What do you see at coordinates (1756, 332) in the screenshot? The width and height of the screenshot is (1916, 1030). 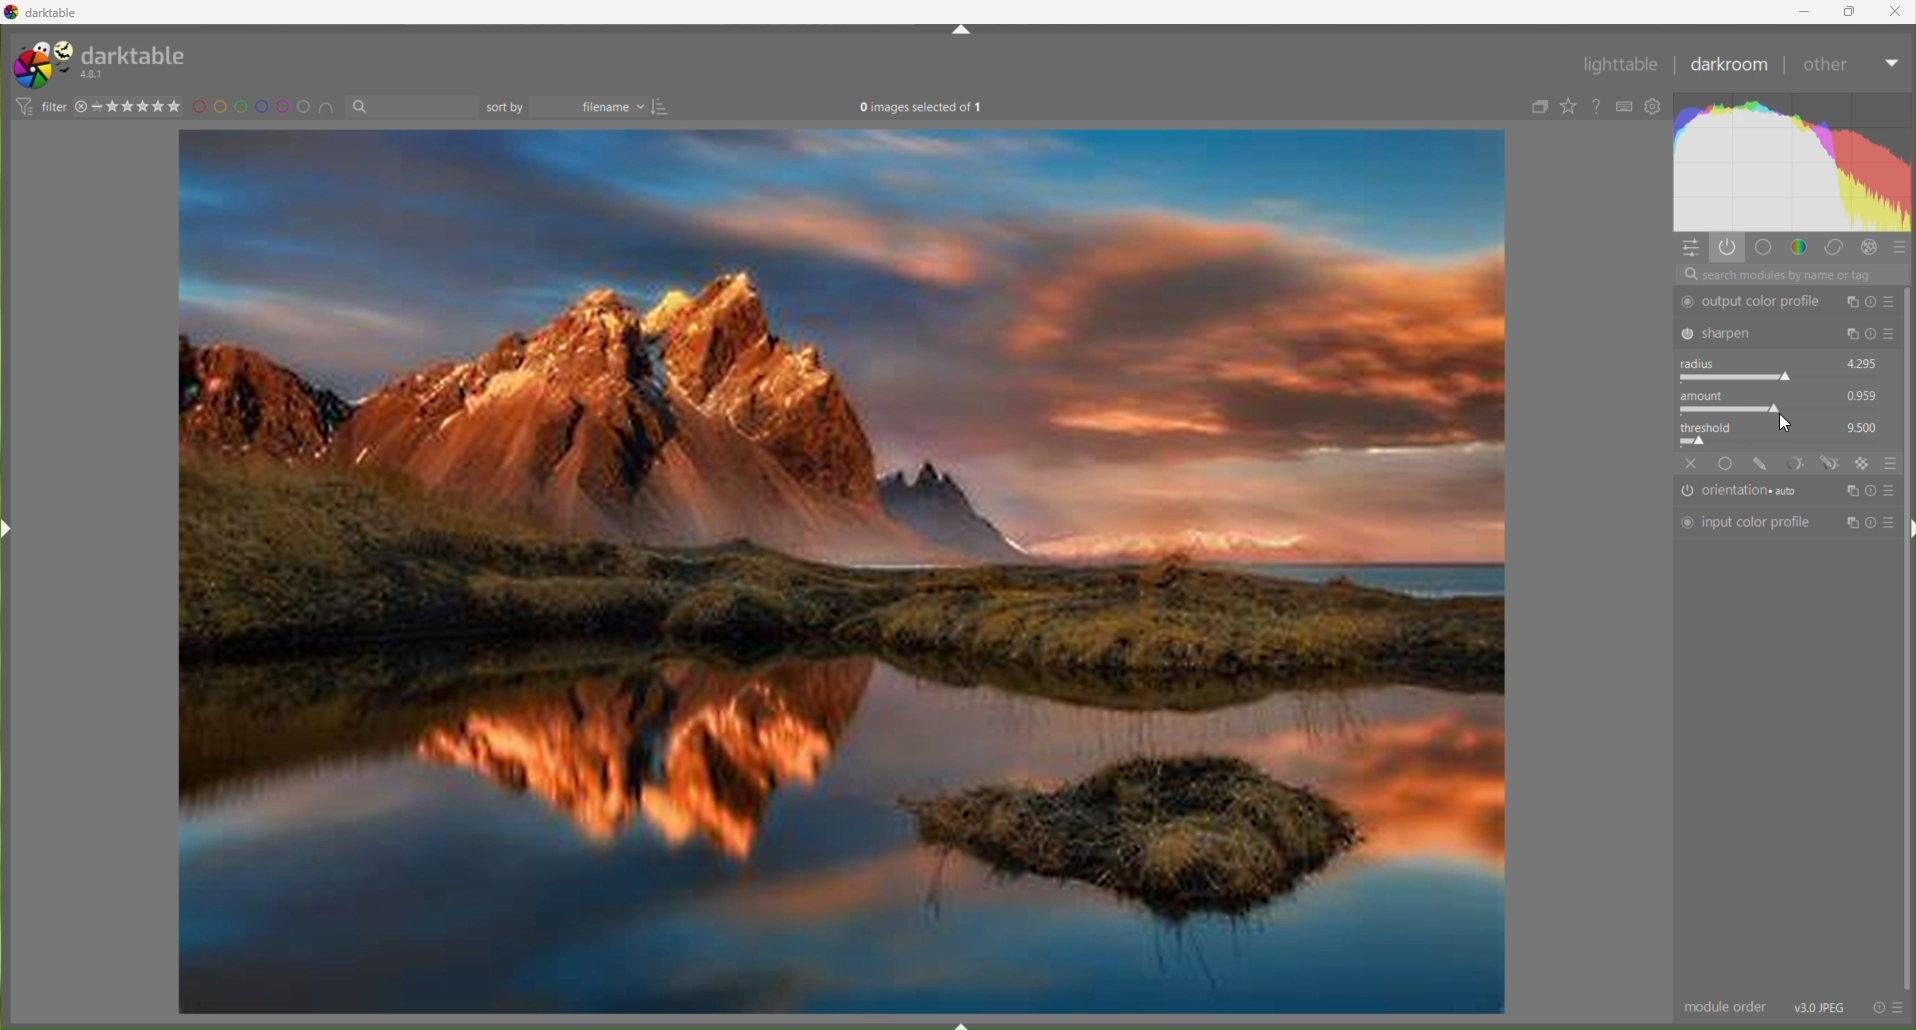 I see `Sharpen` at bounding box center [1756, 332].